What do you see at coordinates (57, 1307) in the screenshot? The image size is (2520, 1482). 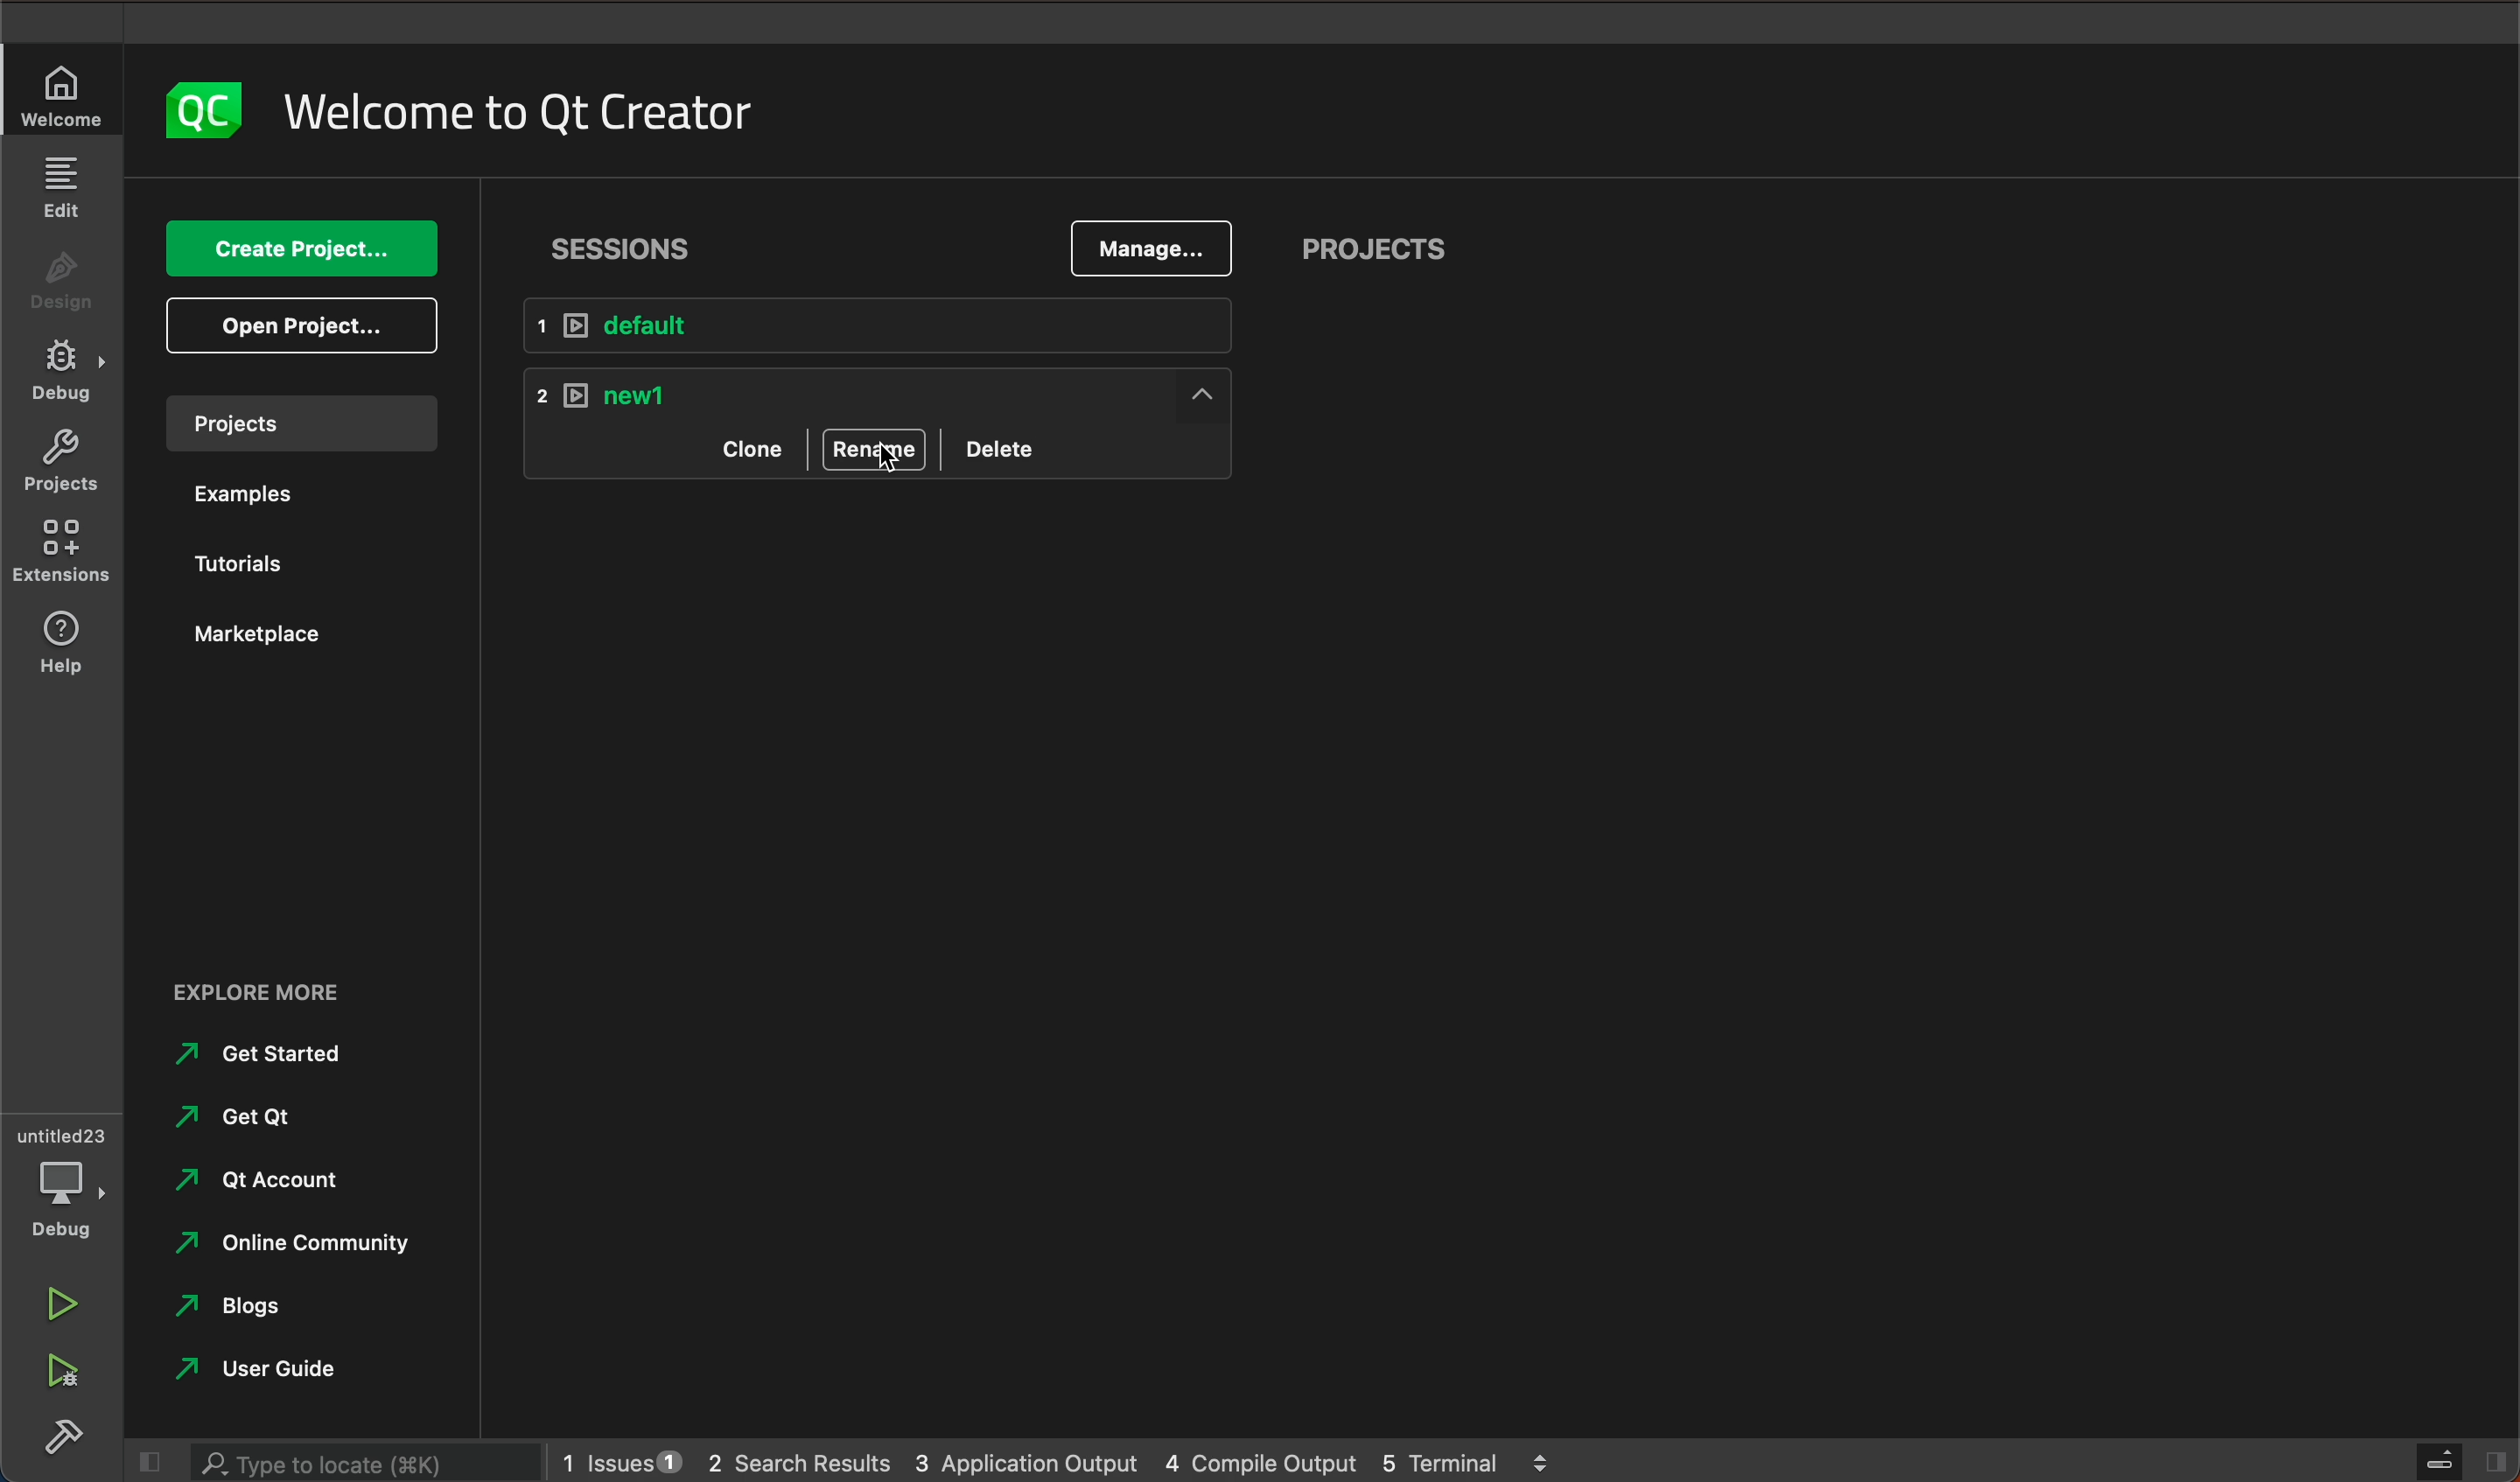 I see `run` at bounding box center [57, 1307].